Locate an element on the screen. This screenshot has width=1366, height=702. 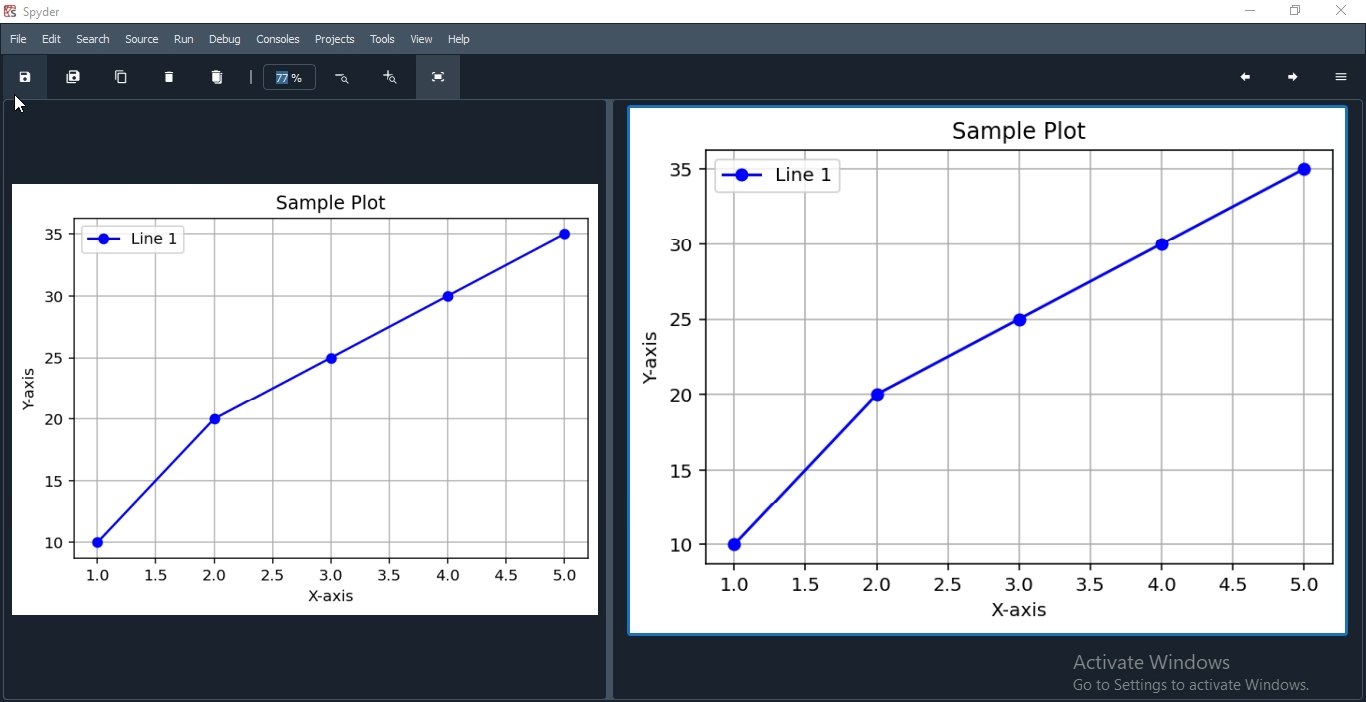
save is located at coordinates (22, 77).